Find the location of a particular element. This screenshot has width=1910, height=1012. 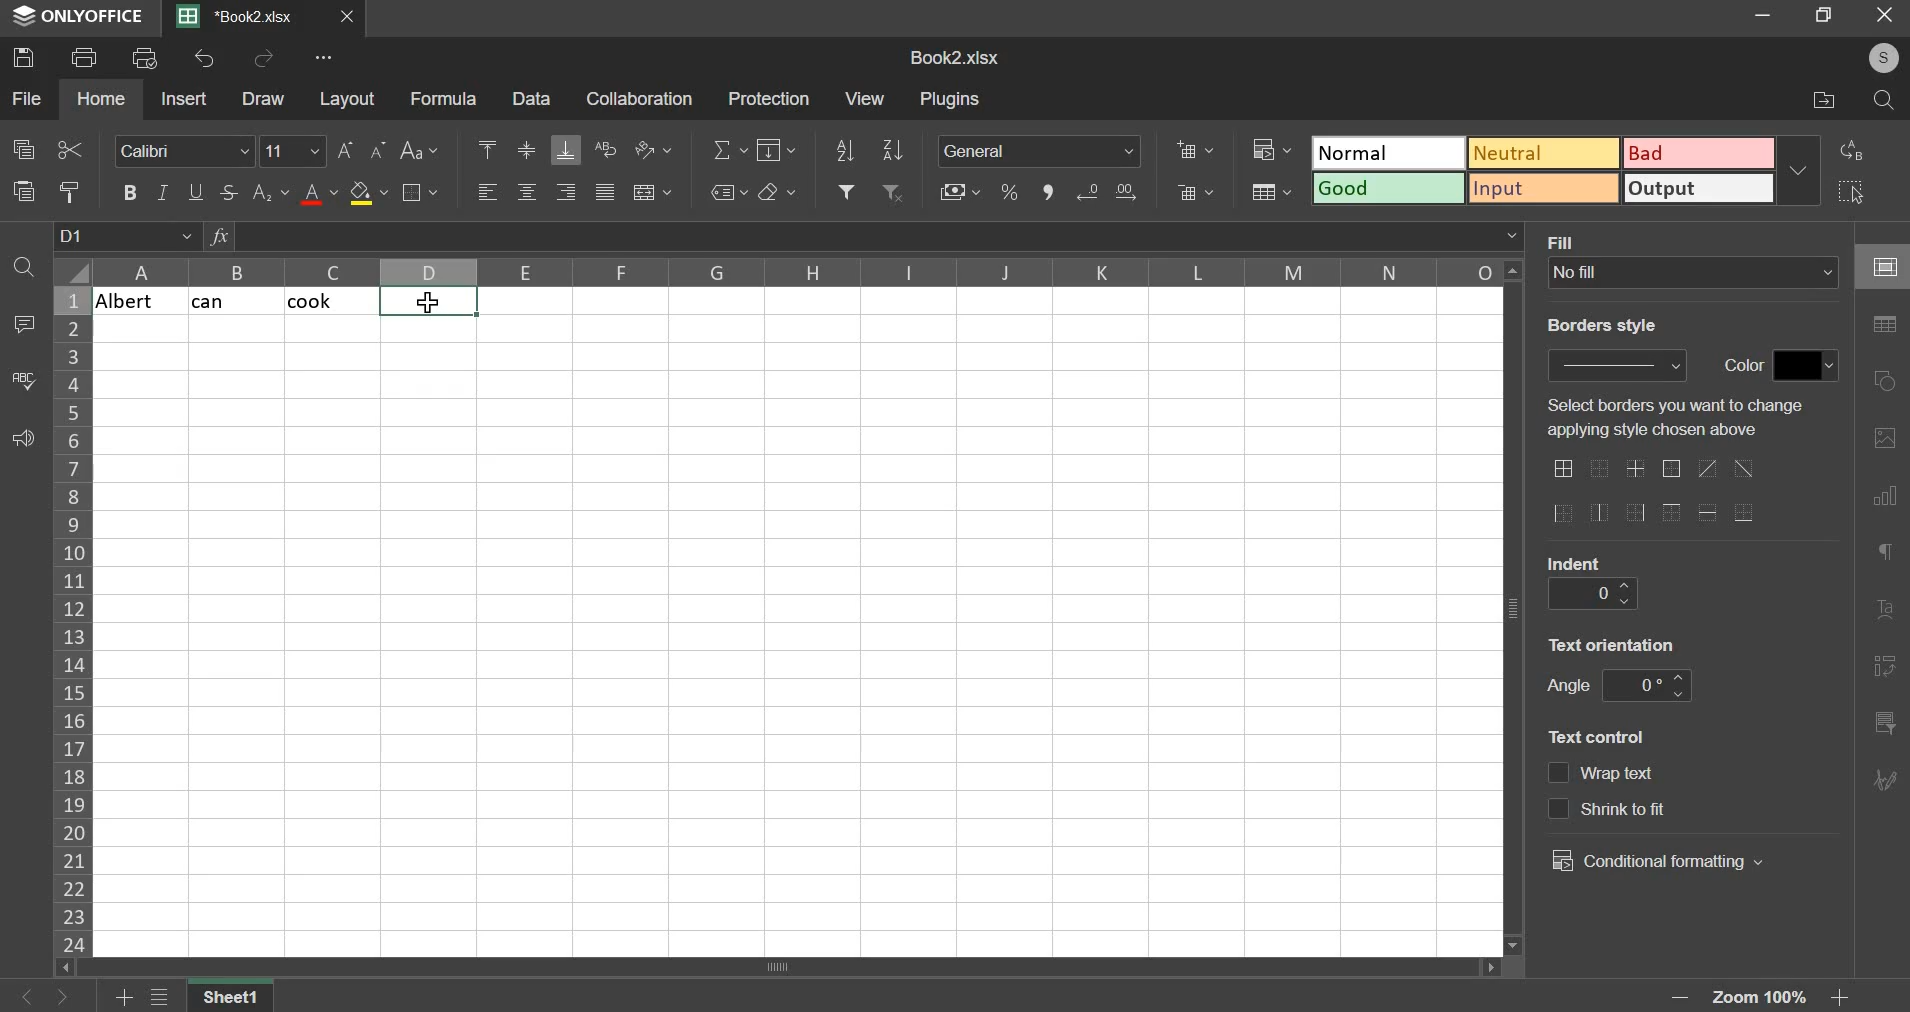

cell is located at coordinates (1882, 268).